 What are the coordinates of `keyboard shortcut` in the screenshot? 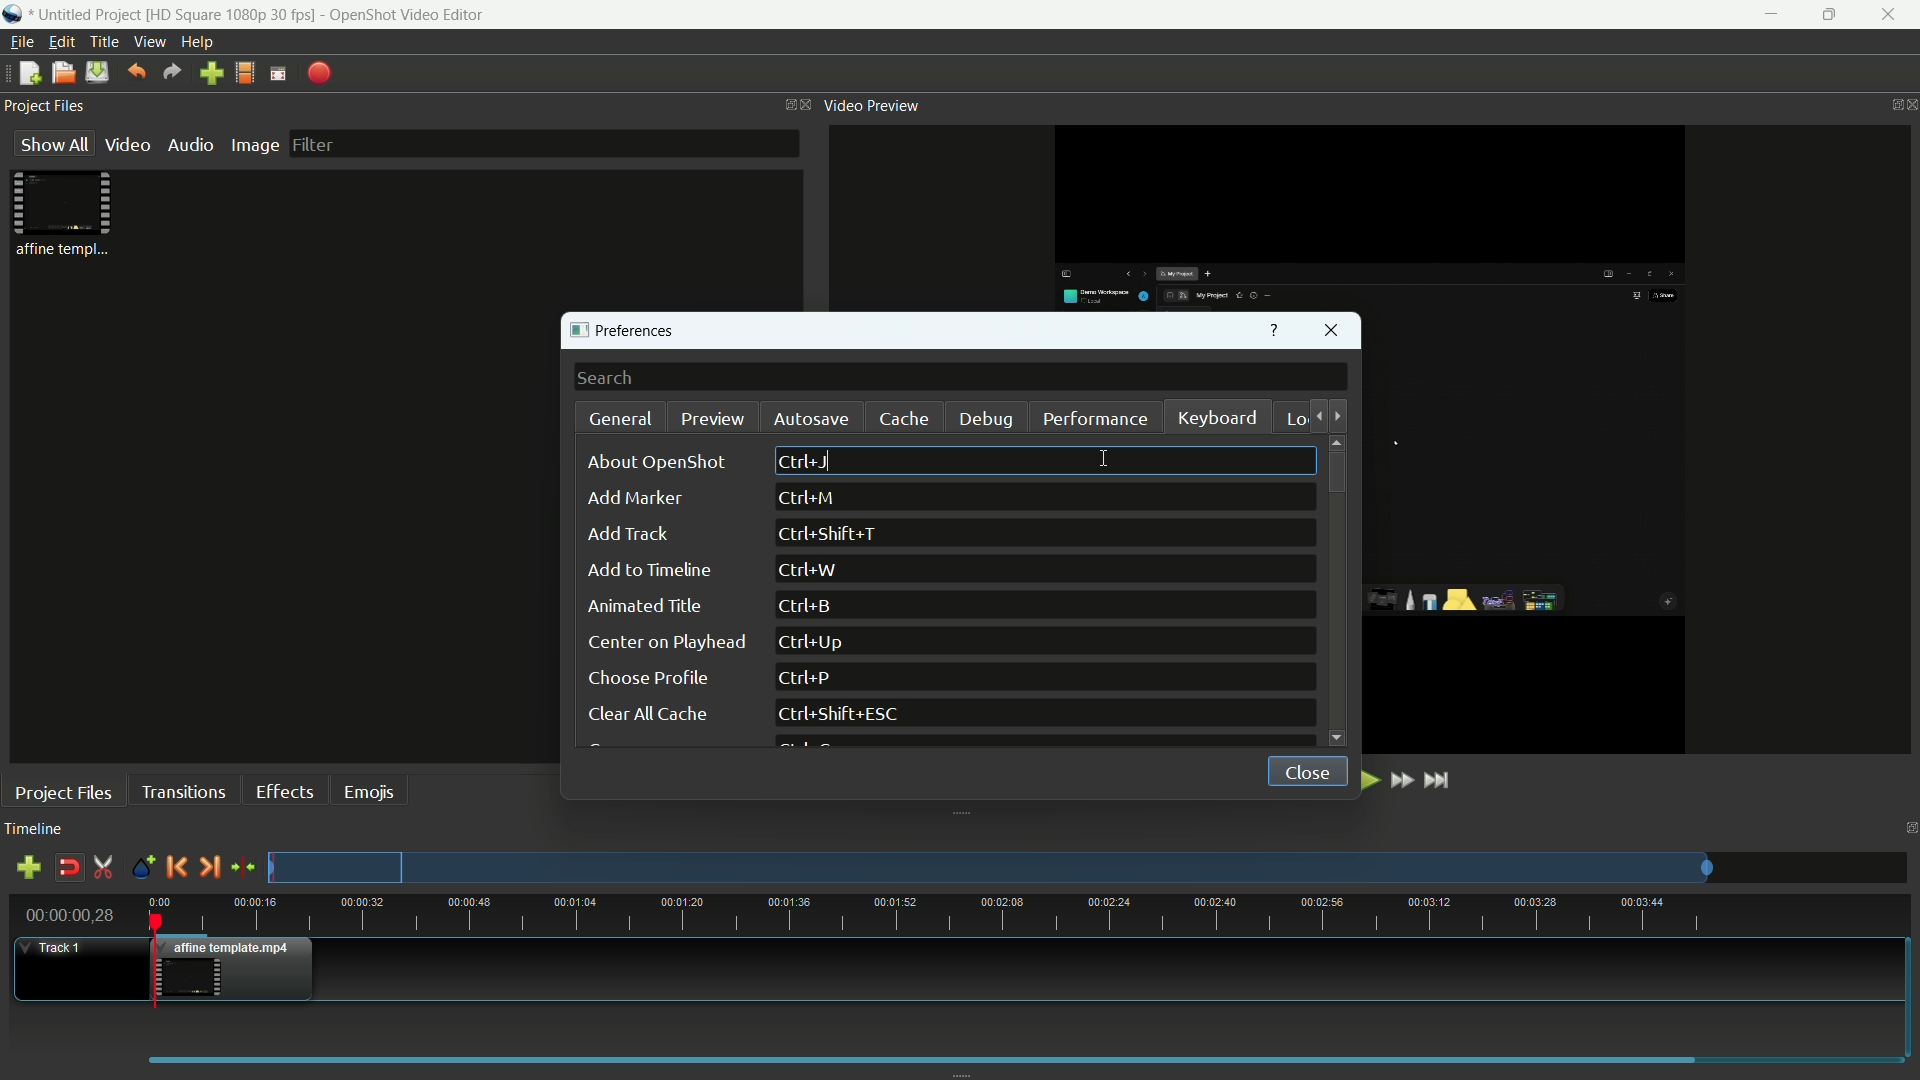 It's located at (808, 498).